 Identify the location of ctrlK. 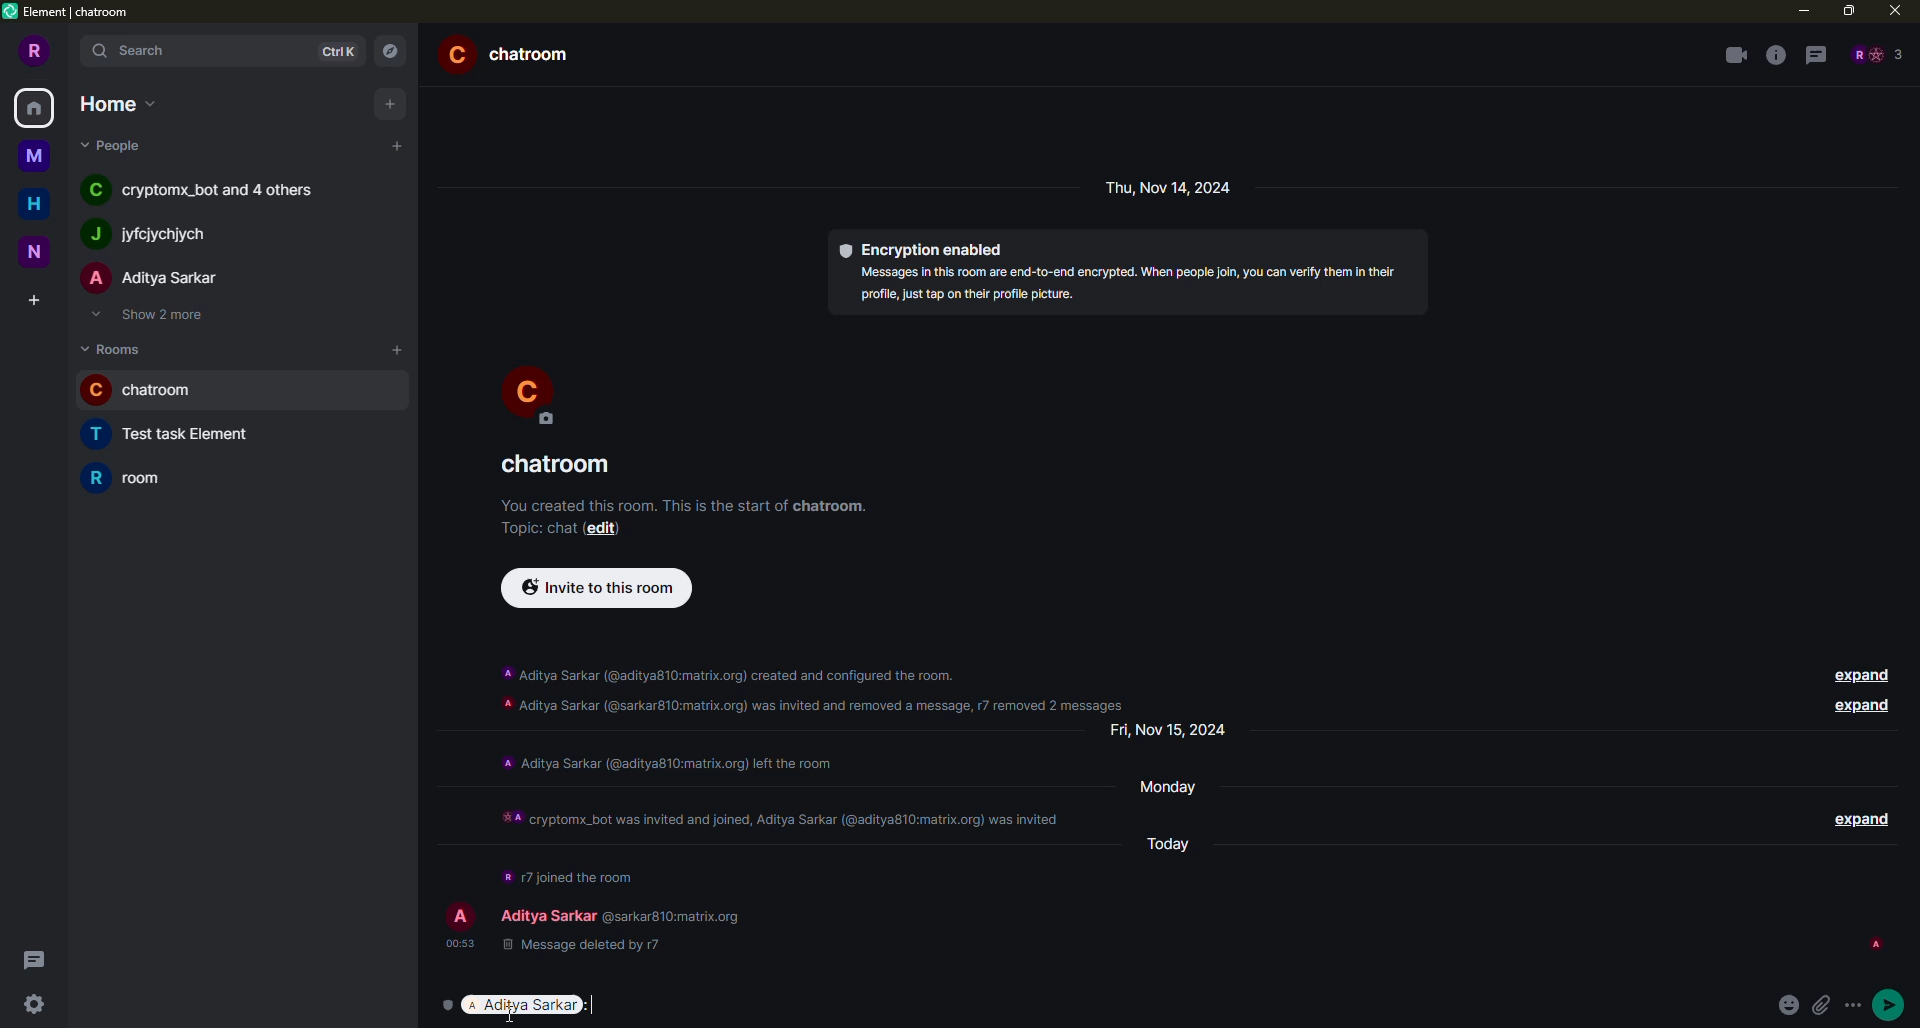
(334, 51).